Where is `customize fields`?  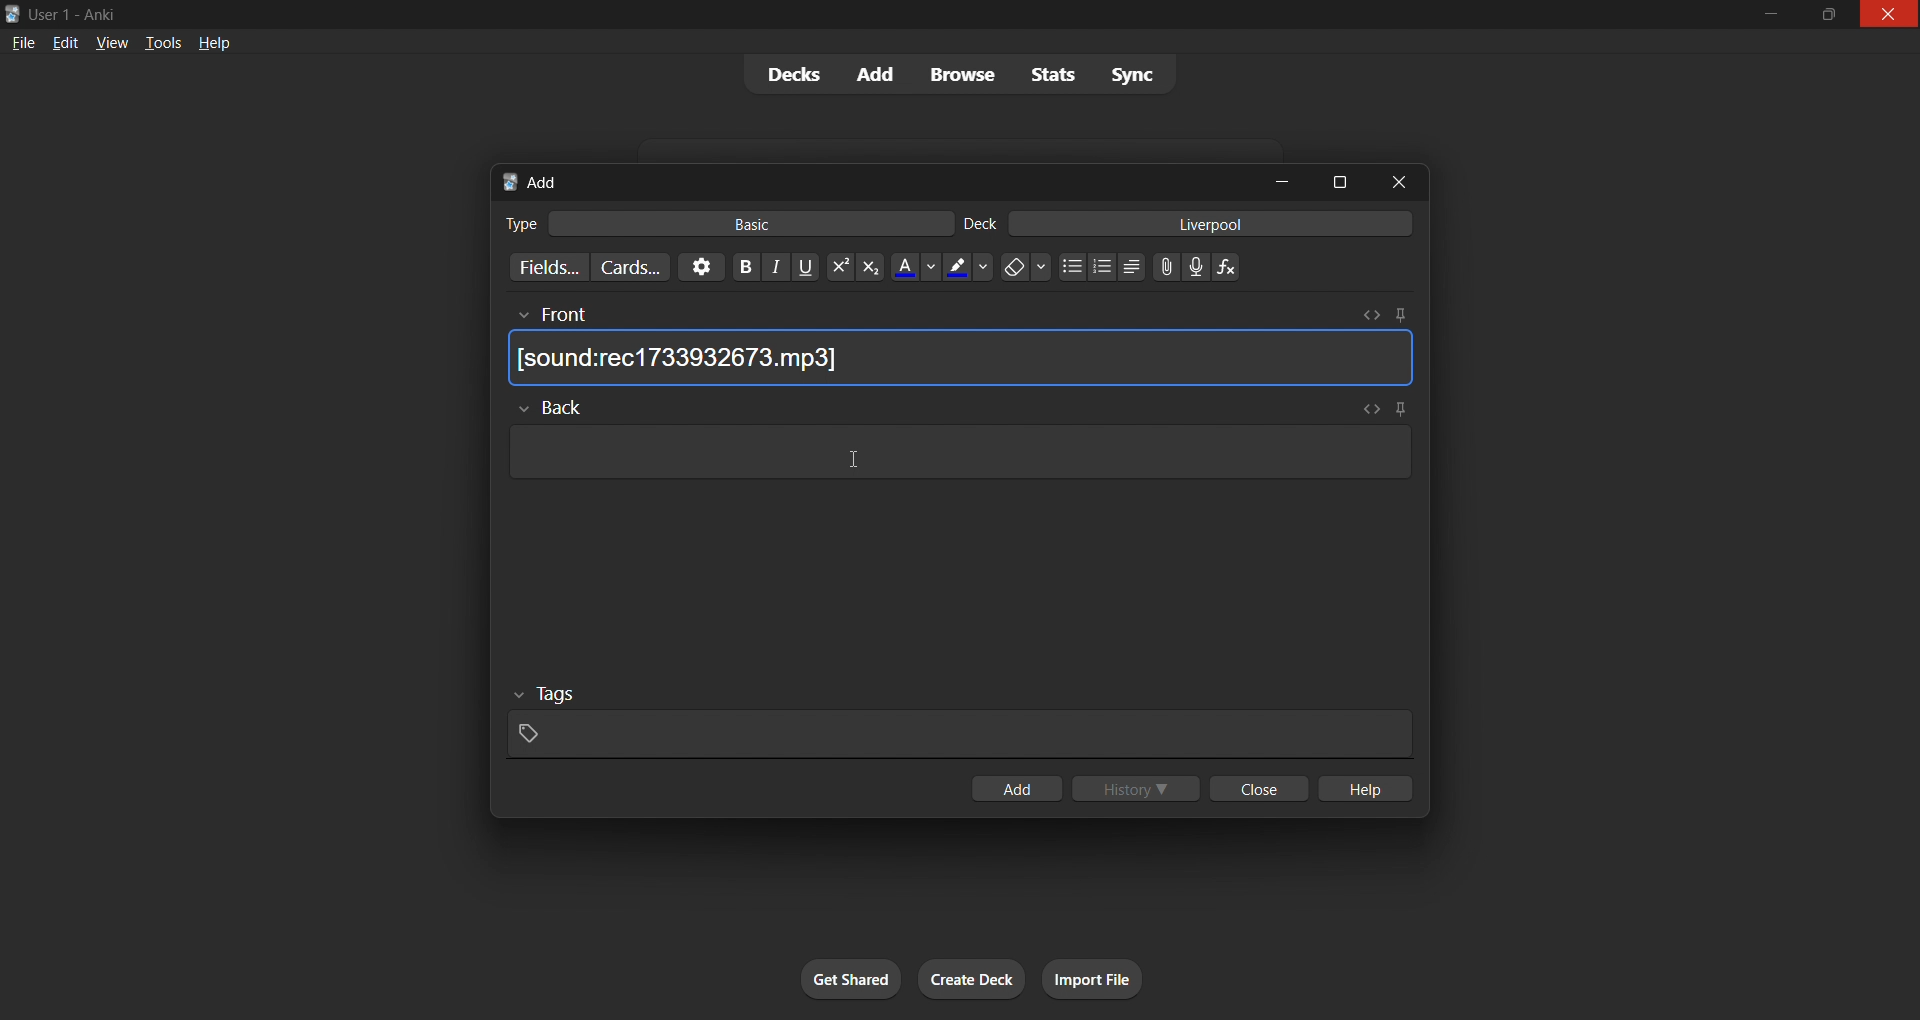
customize fields is located at coordinates (542, 268).